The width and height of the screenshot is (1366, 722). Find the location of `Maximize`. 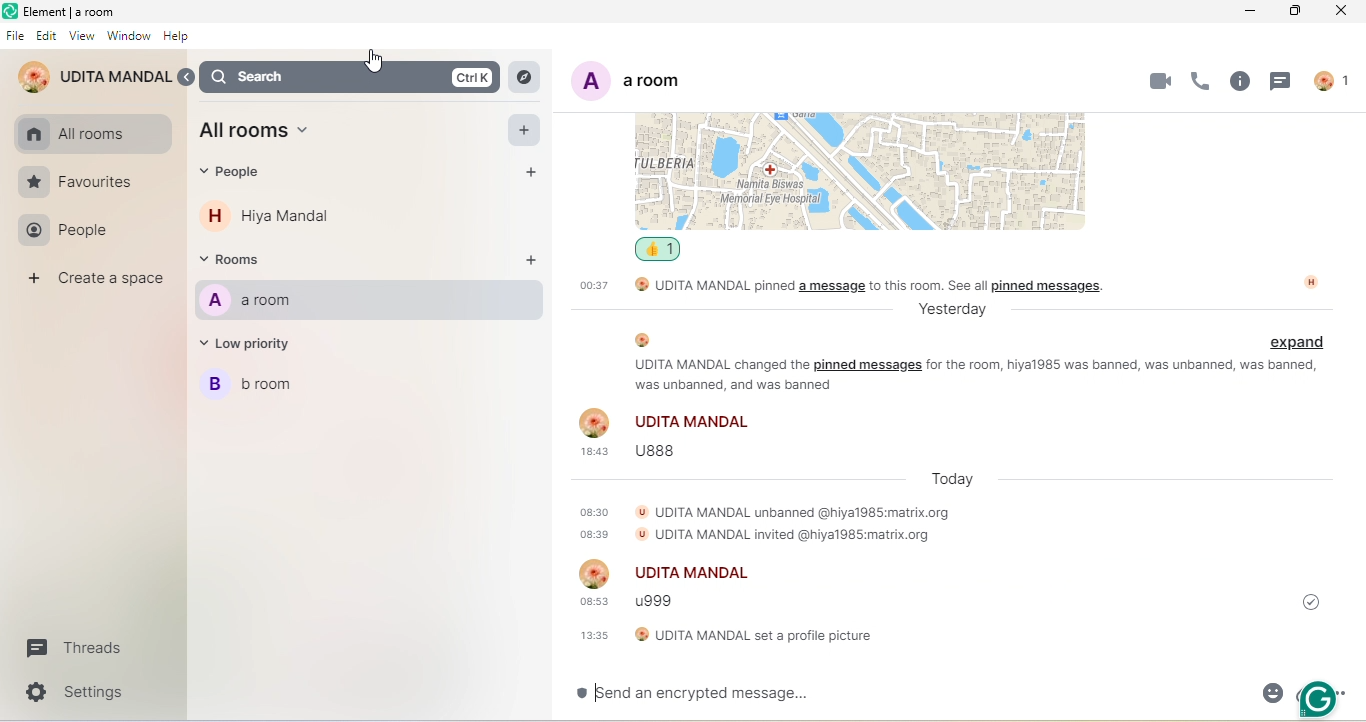

Maximize is located at coordinates (1295, 12).